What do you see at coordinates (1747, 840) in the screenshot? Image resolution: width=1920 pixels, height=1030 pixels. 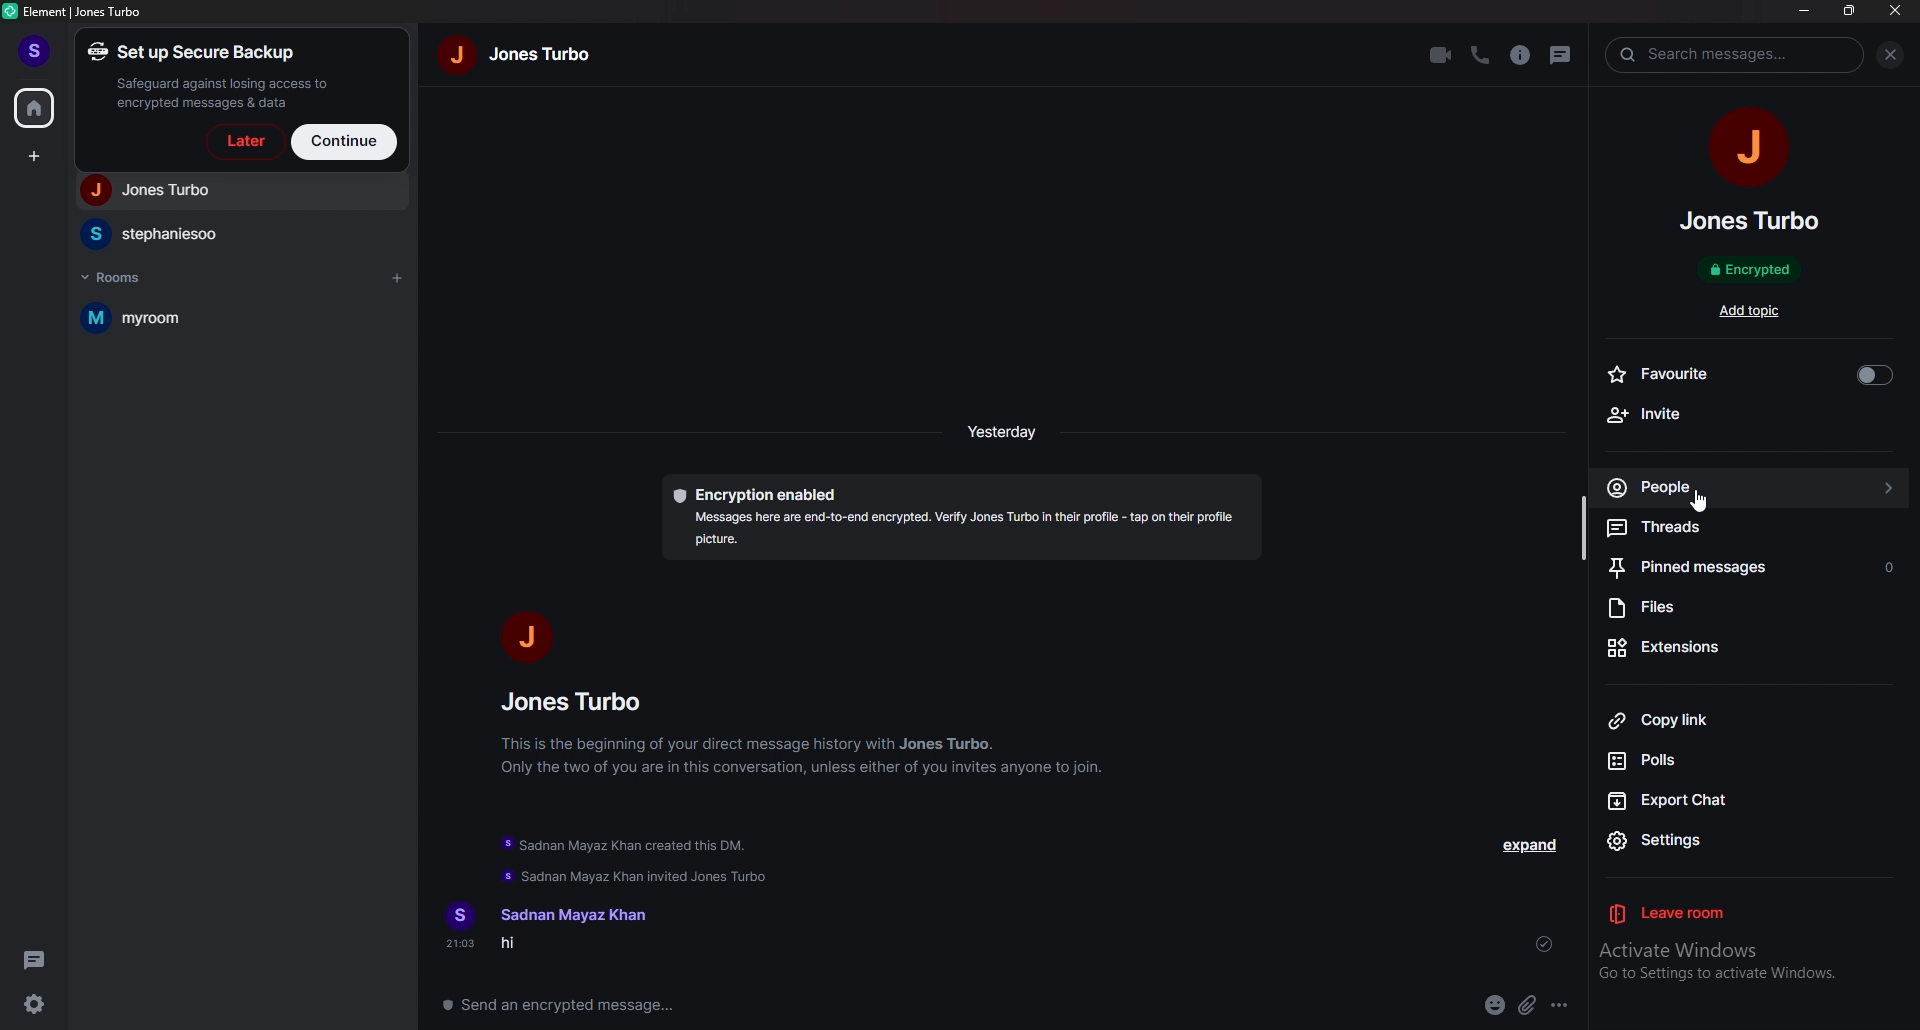 I see `settings` at bounding box center [1747, 840].